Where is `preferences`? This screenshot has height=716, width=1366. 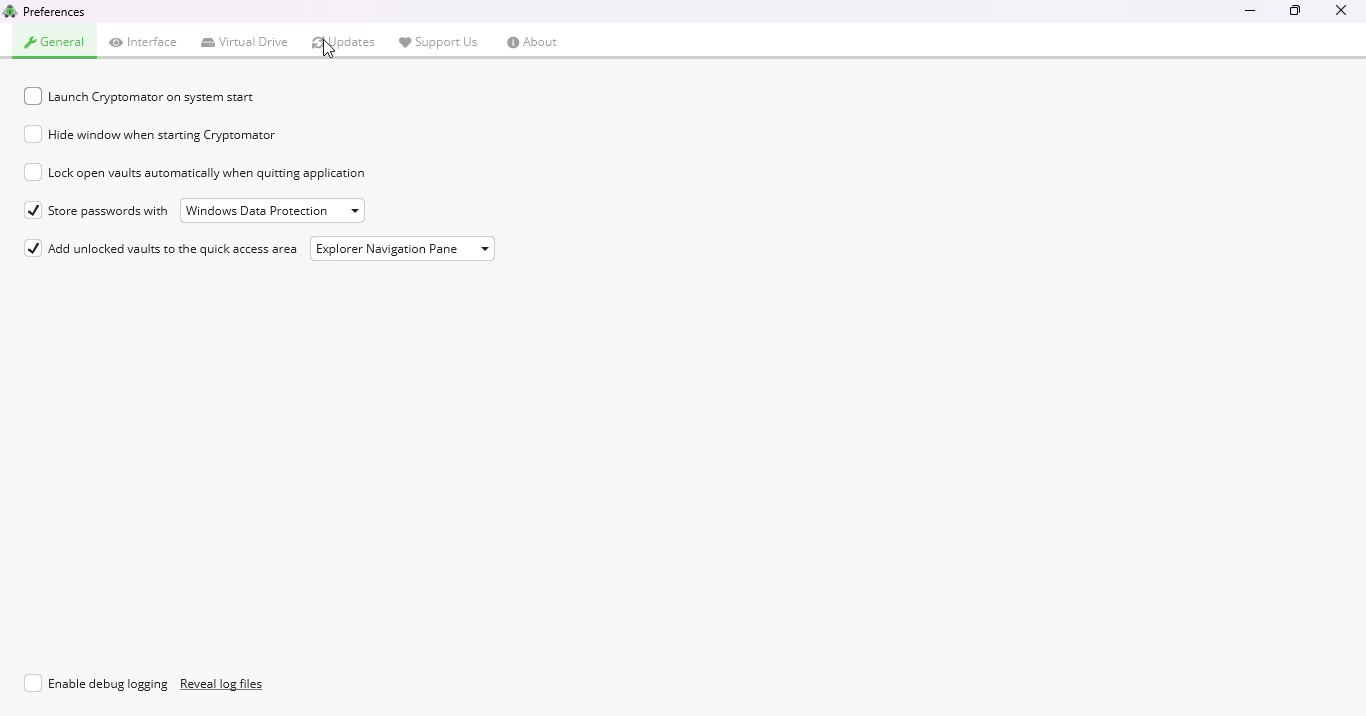
preferences is located at coordinates (55, 11).